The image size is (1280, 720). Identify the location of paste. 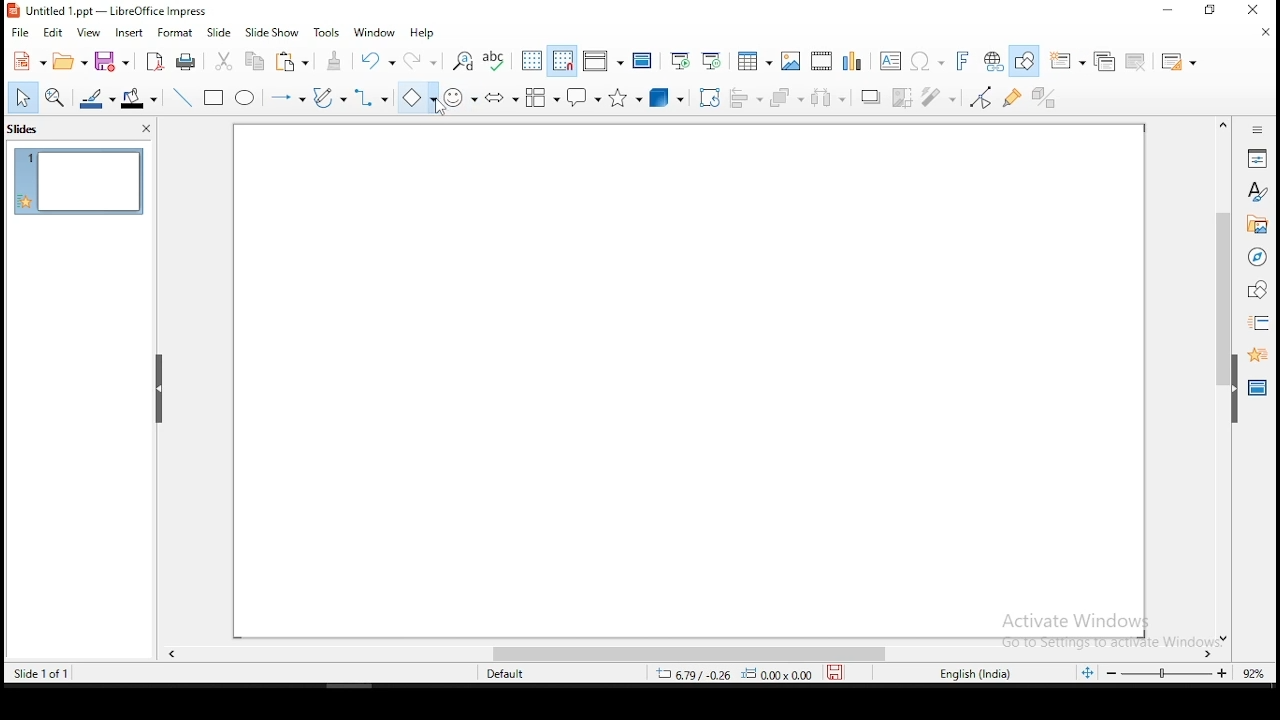
(294, 62).